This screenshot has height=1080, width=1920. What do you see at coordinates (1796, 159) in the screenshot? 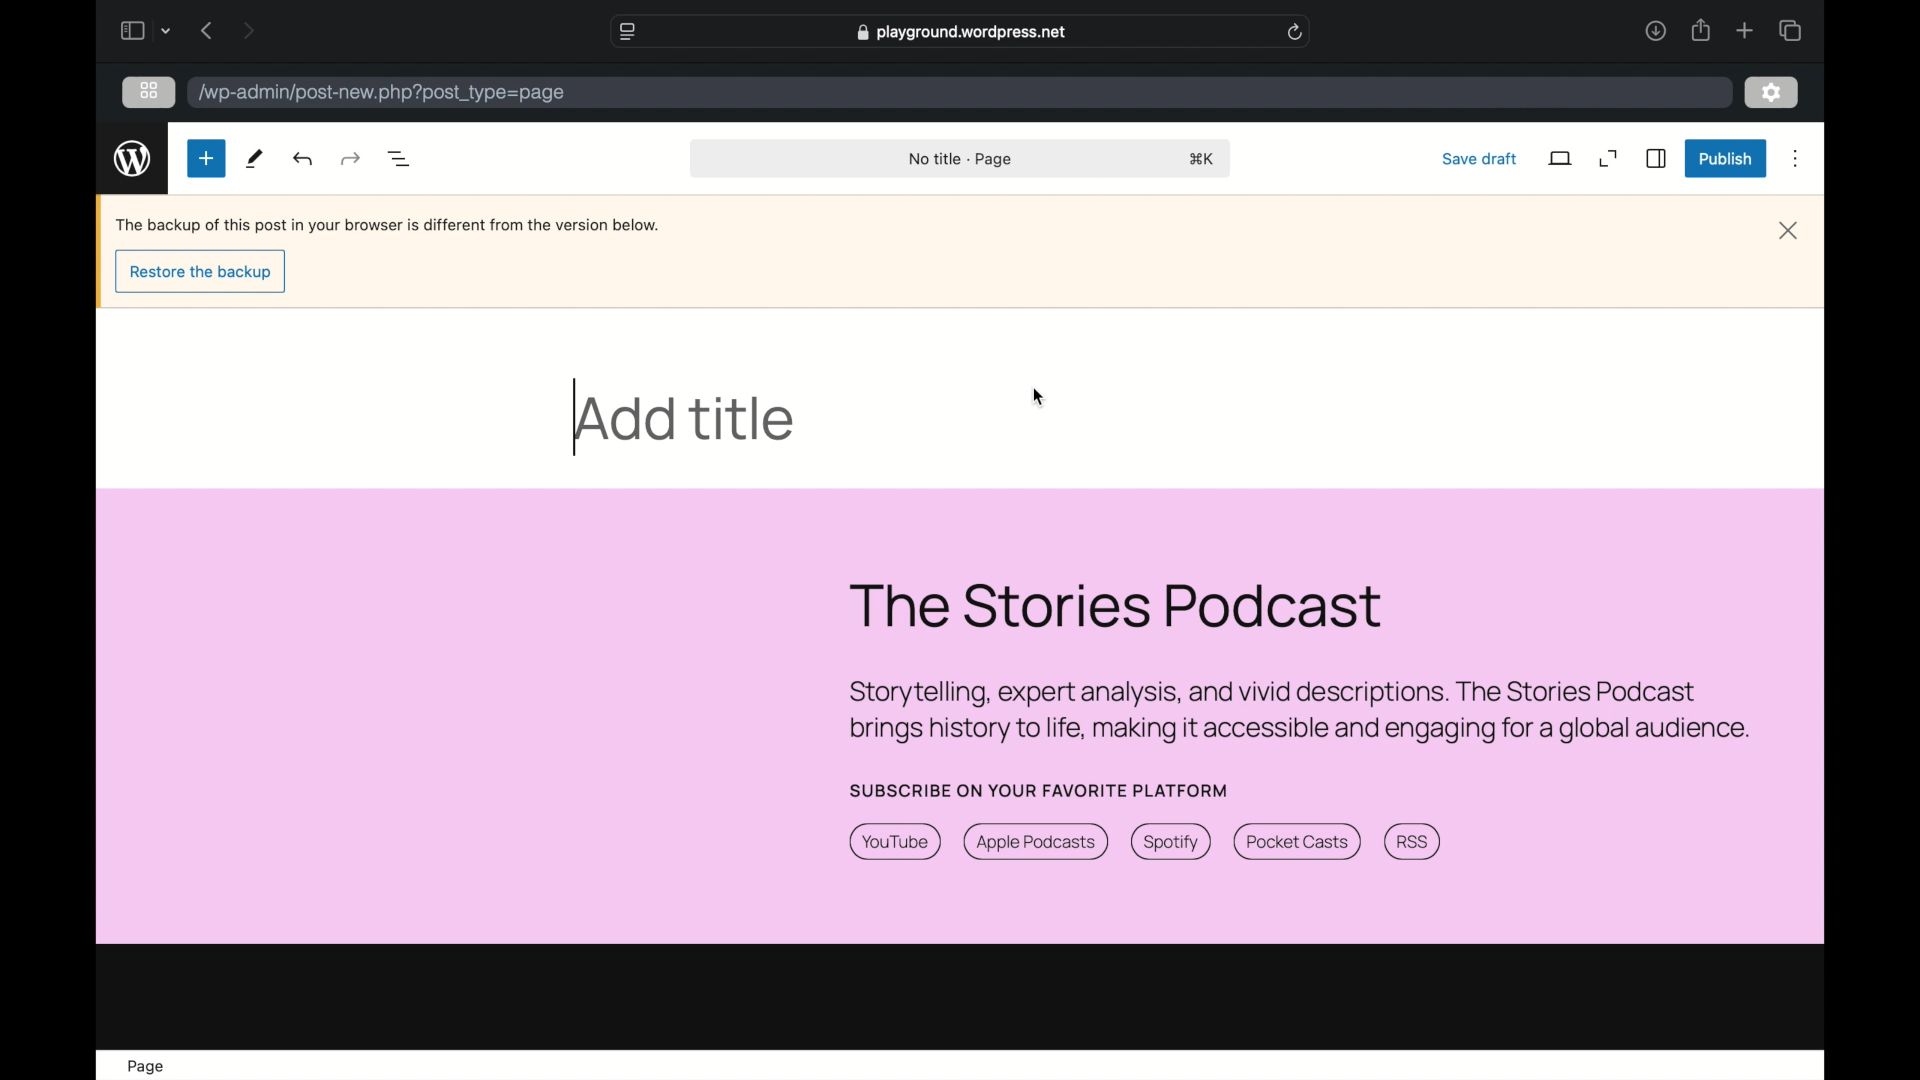
I see `more options` at bounding box center [1796, 159].